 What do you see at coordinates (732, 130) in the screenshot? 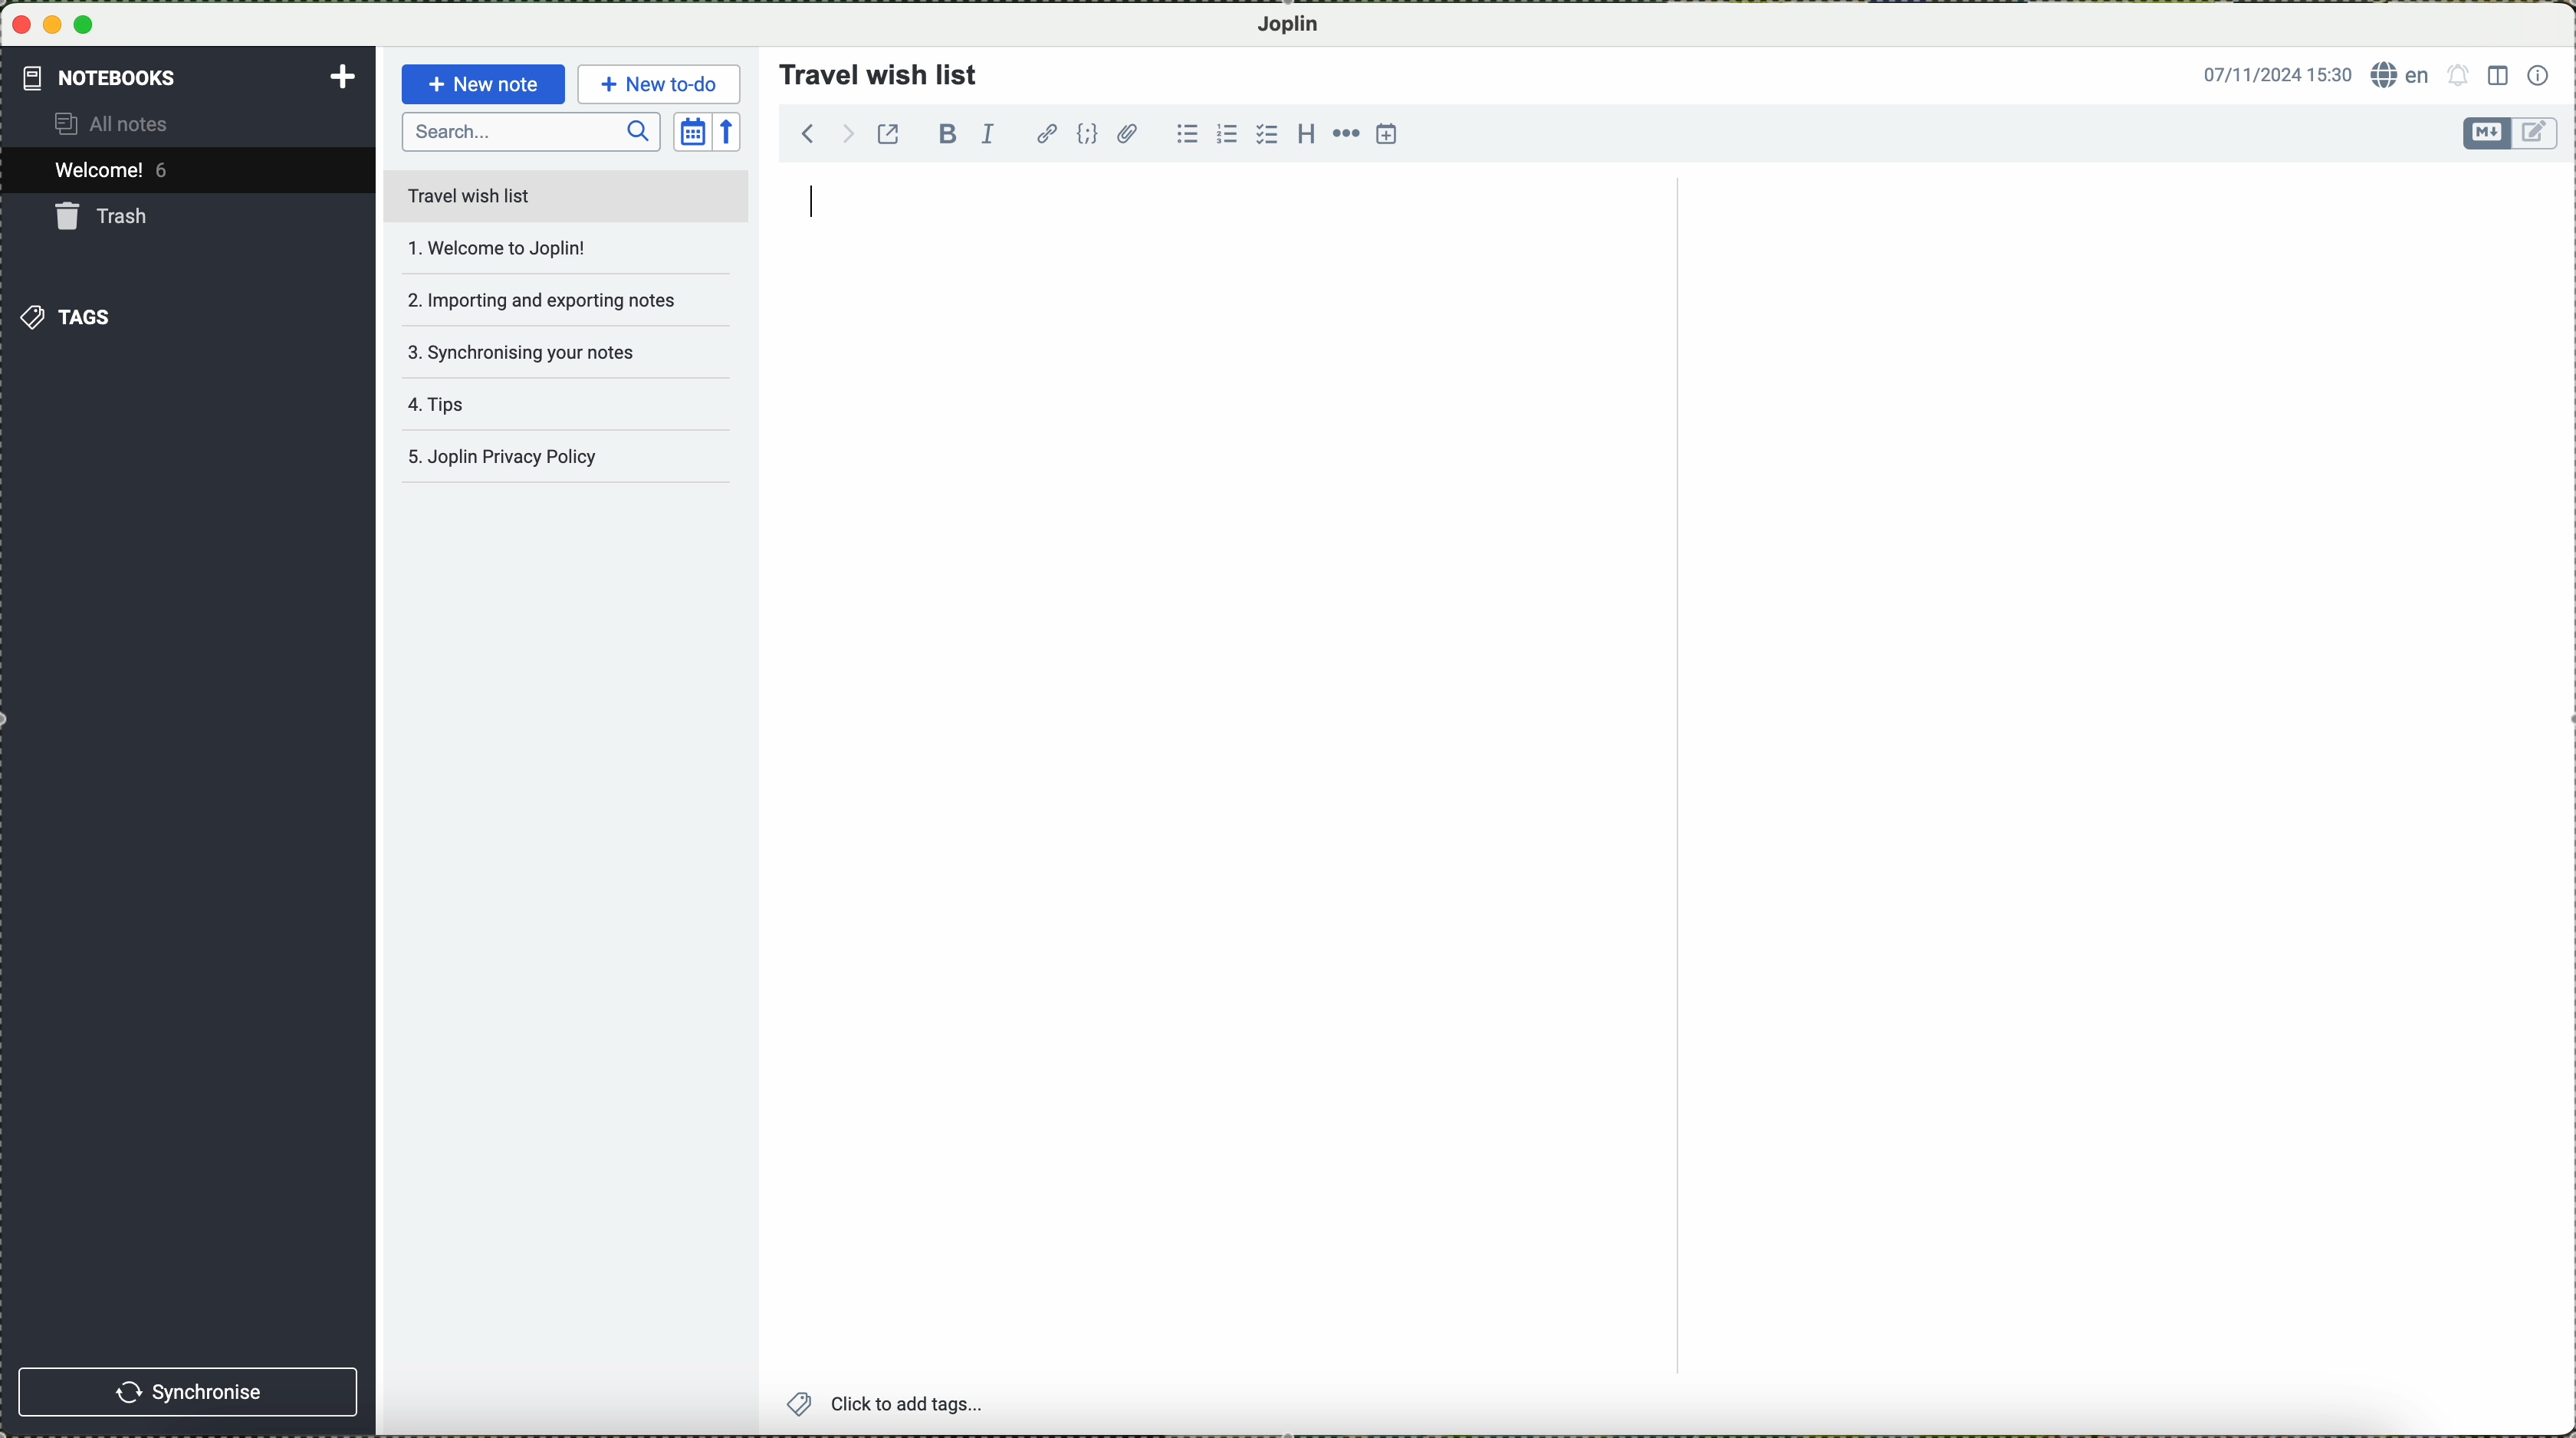
I see `reverse sort order` at bounding box center [732, 130].